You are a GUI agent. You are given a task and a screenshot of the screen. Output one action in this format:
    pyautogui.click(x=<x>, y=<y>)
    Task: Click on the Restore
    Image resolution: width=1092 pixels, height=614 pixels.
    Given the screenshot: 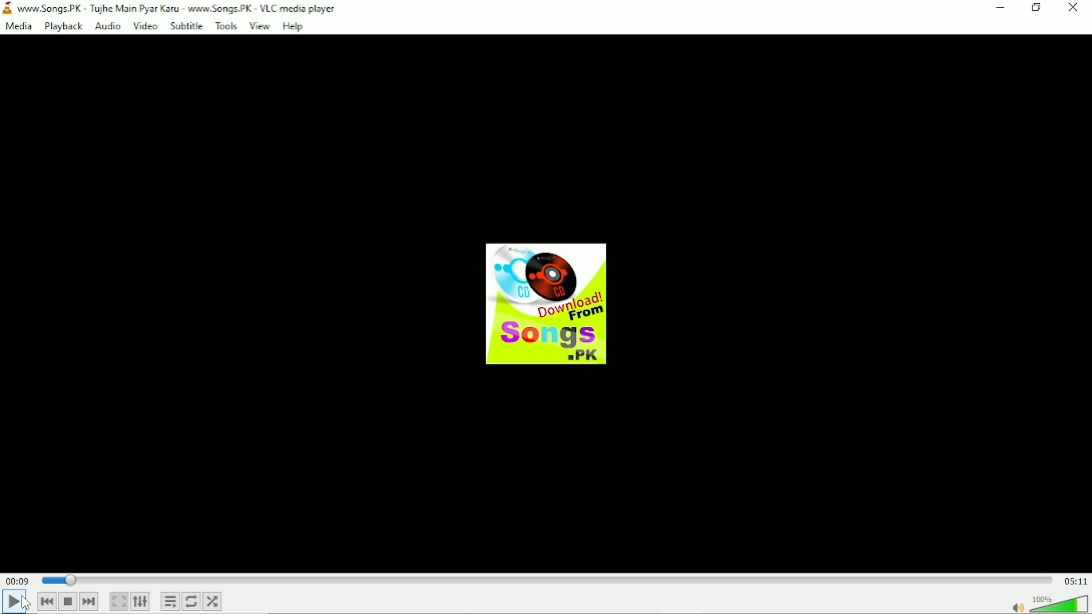 What is the action you would take?
    pyautogui.click(x=998, y=11)
    